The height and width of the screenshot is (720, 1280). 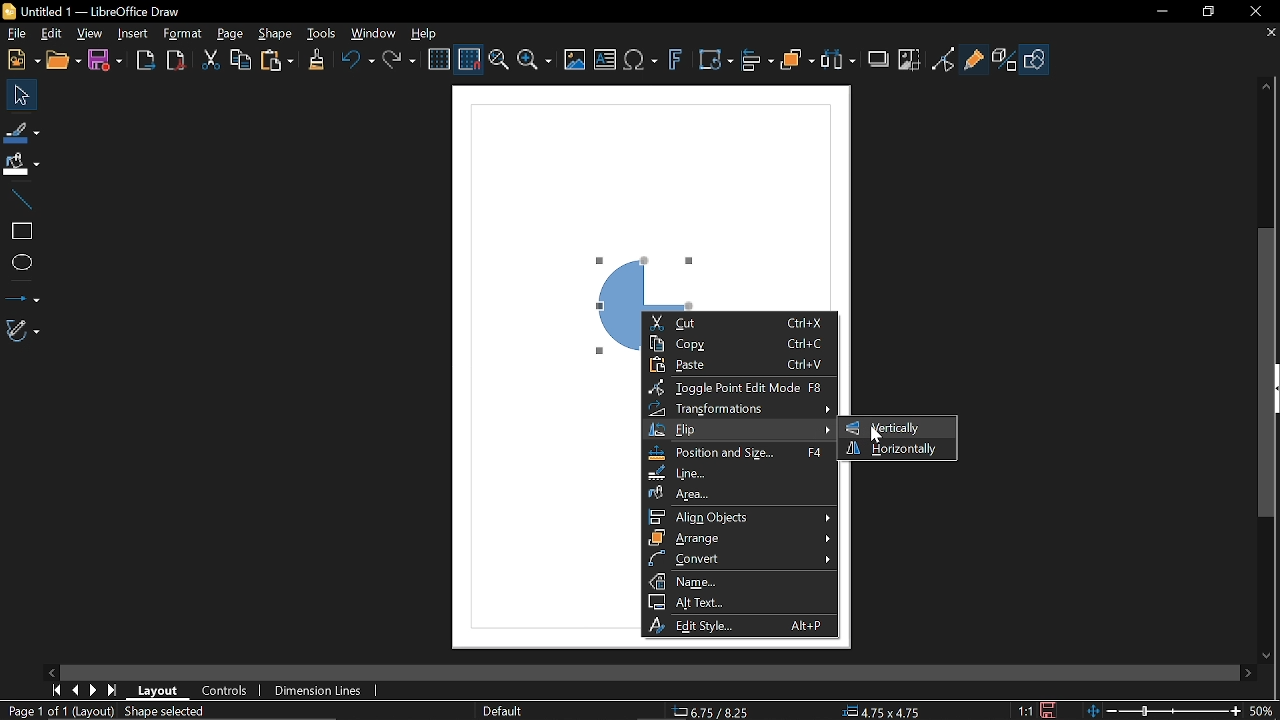 I want to click on Fill color, so click(x=21, y=164).